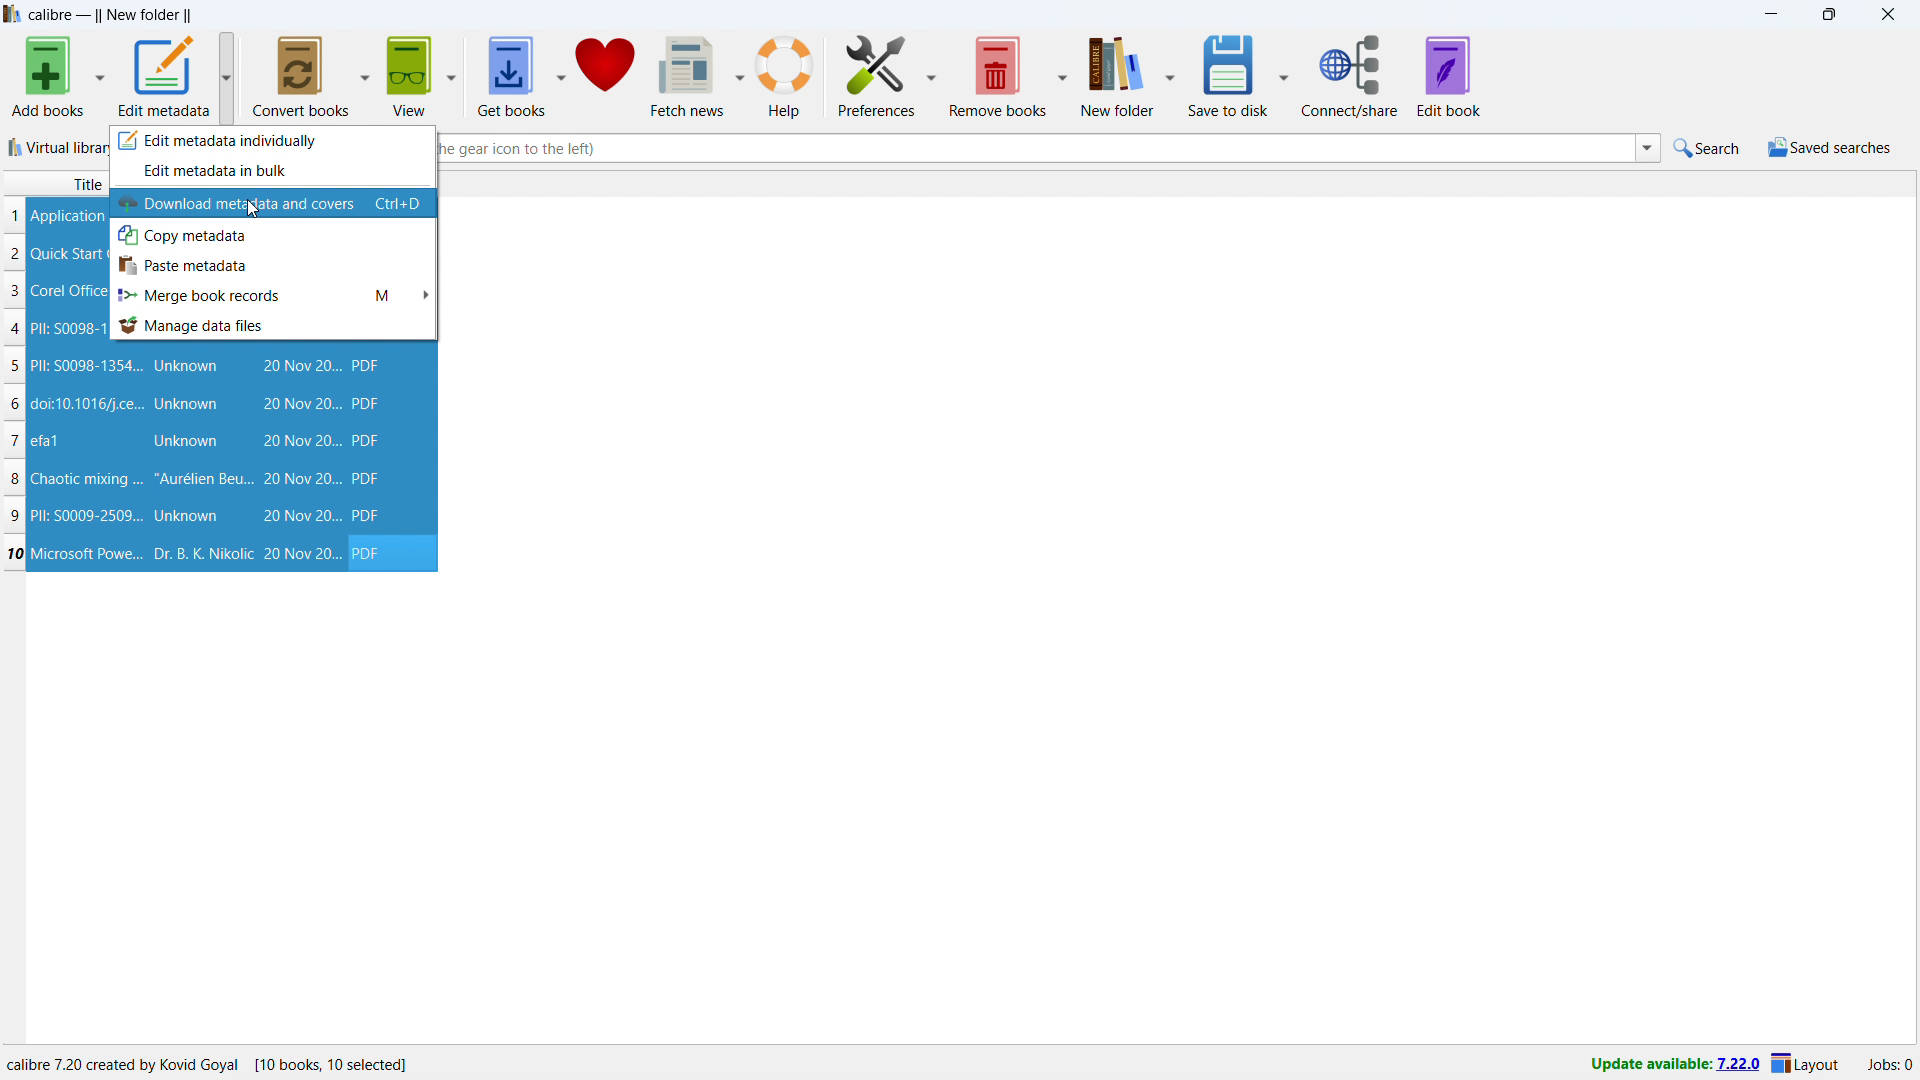  Describe the element at coordinates (1770, 14) in the screenshot. I see `minimize` at that location.